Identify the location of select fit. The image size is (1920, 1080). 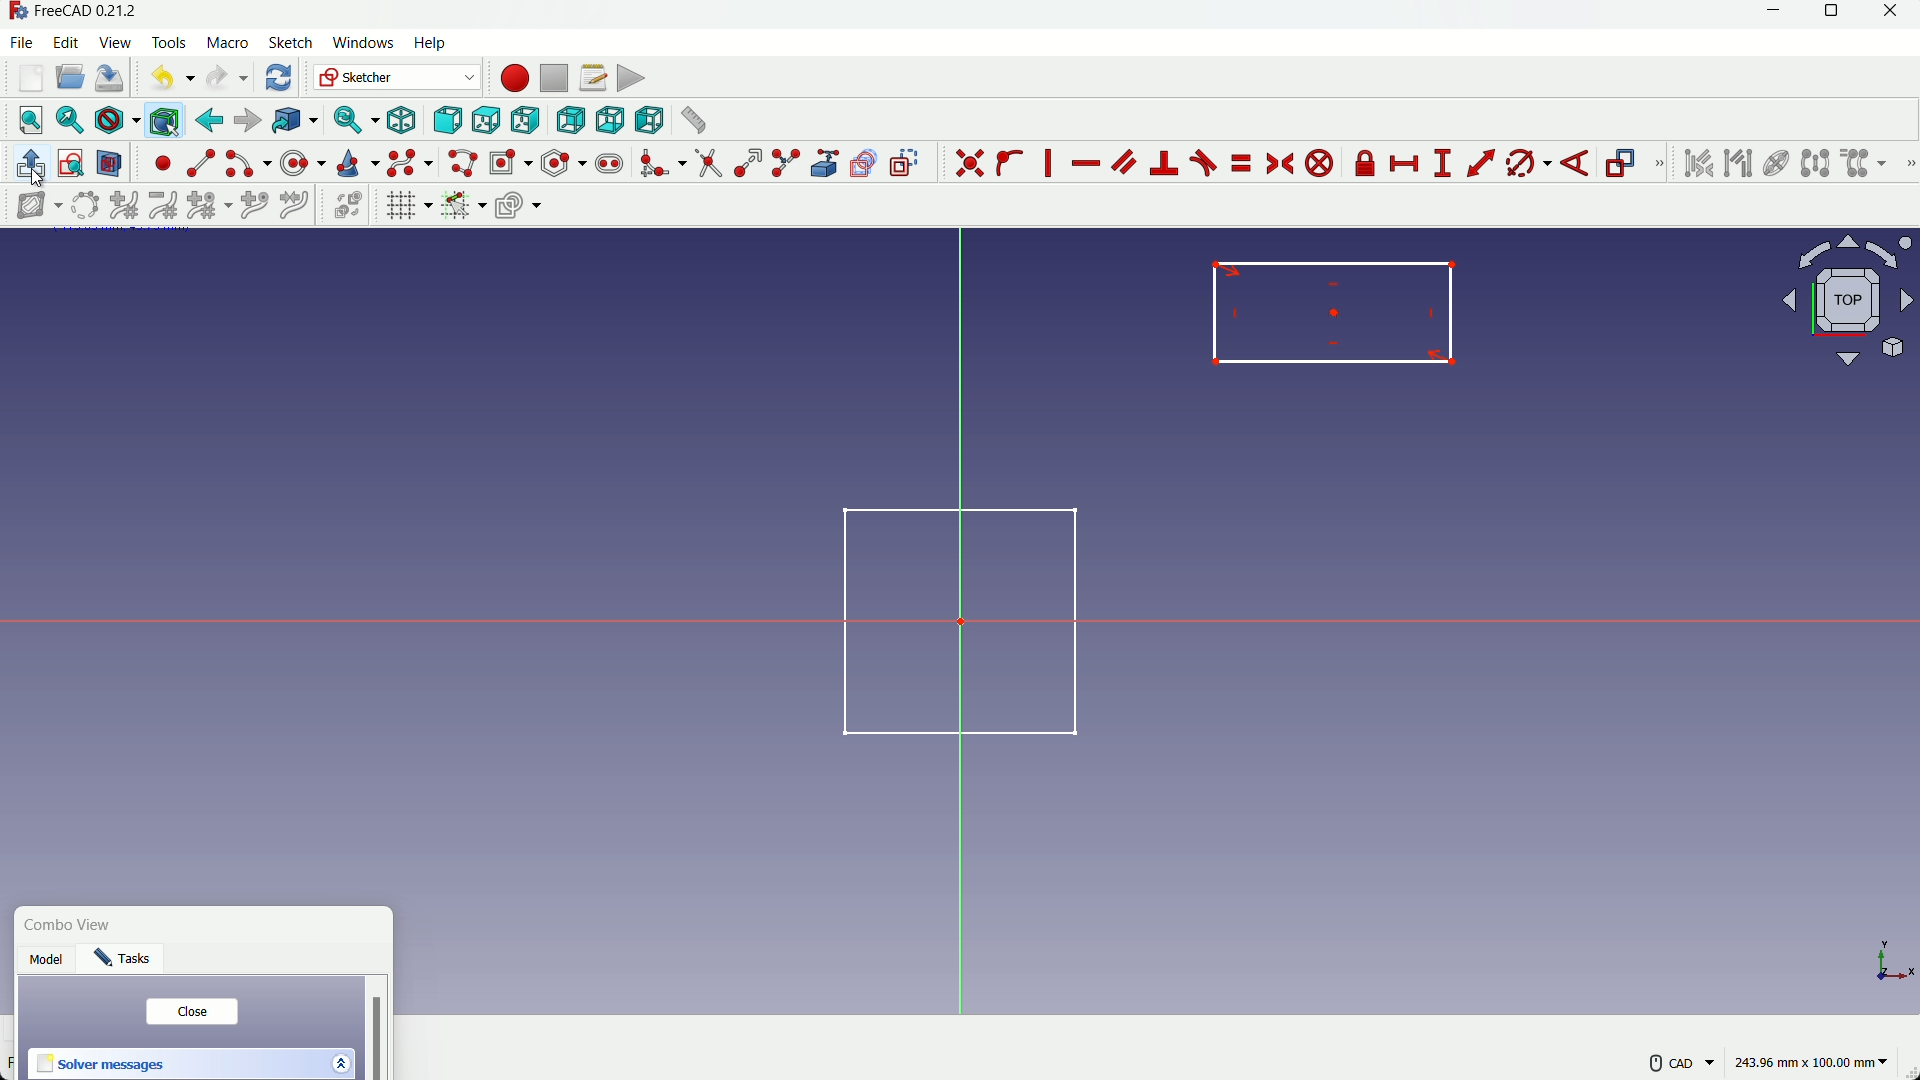
(69, 120).